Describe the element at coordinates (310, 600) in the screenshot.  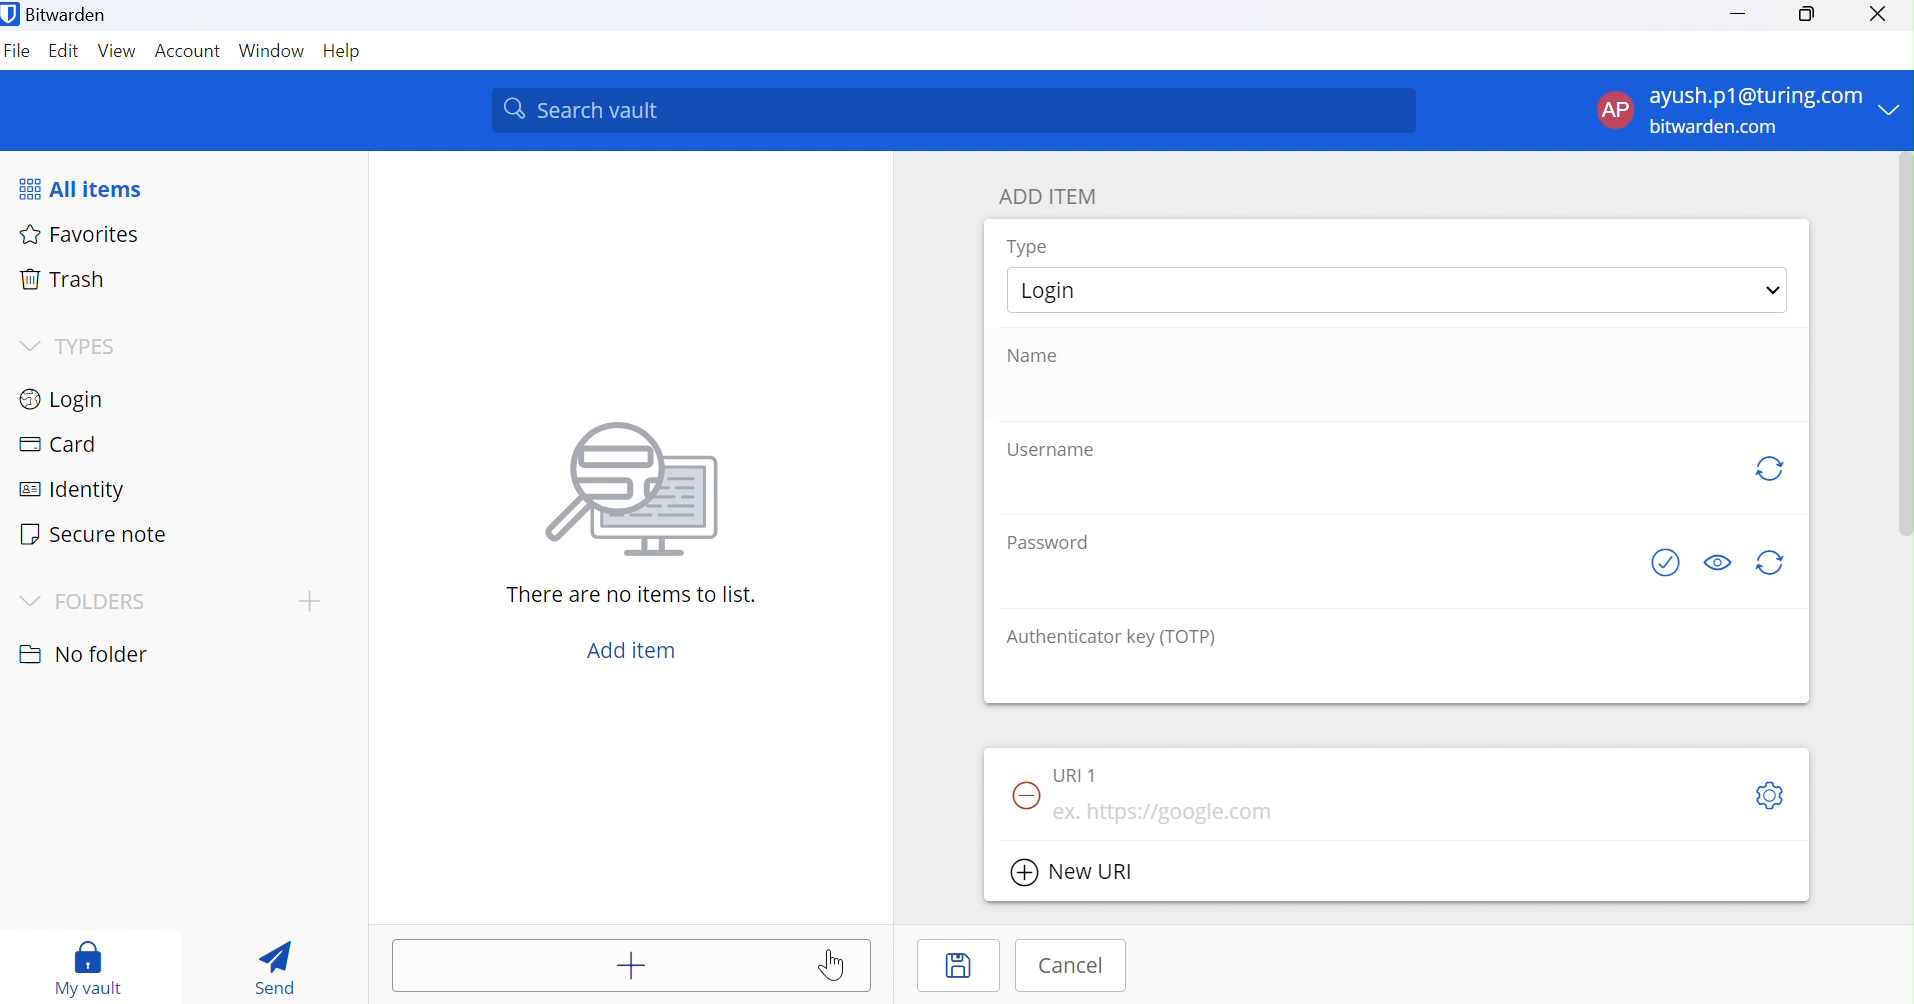
I see `add topic` at that location.